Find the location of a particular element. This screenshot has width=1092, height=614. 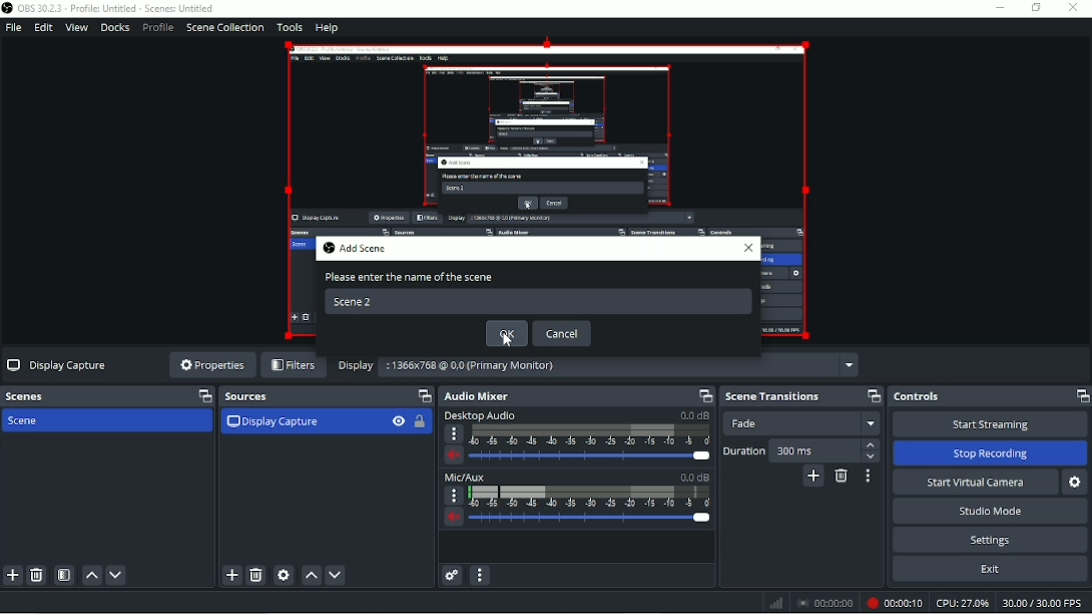

video is located at coordinates (548, 140).